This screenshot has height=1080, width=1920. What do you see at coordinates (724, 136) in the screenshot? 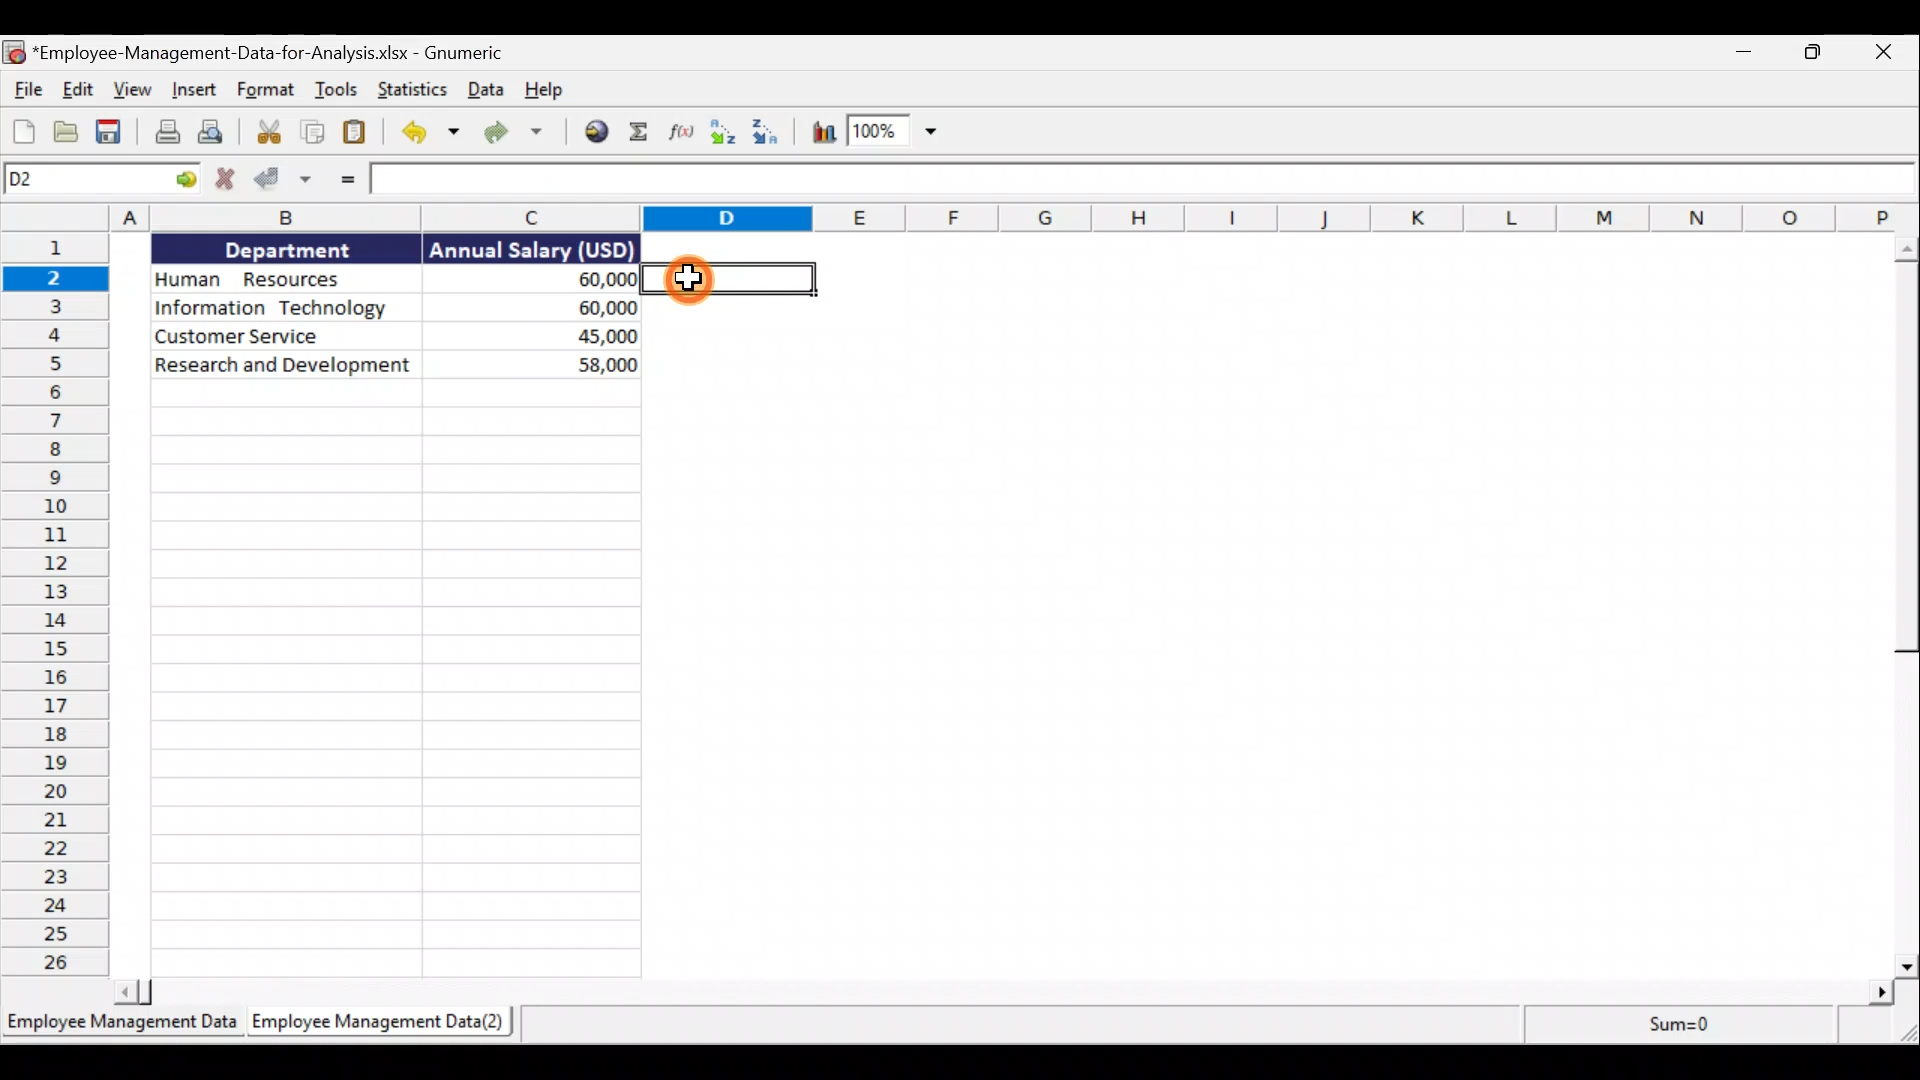
I see `Sort ascending` at bounding box center [724, 136].